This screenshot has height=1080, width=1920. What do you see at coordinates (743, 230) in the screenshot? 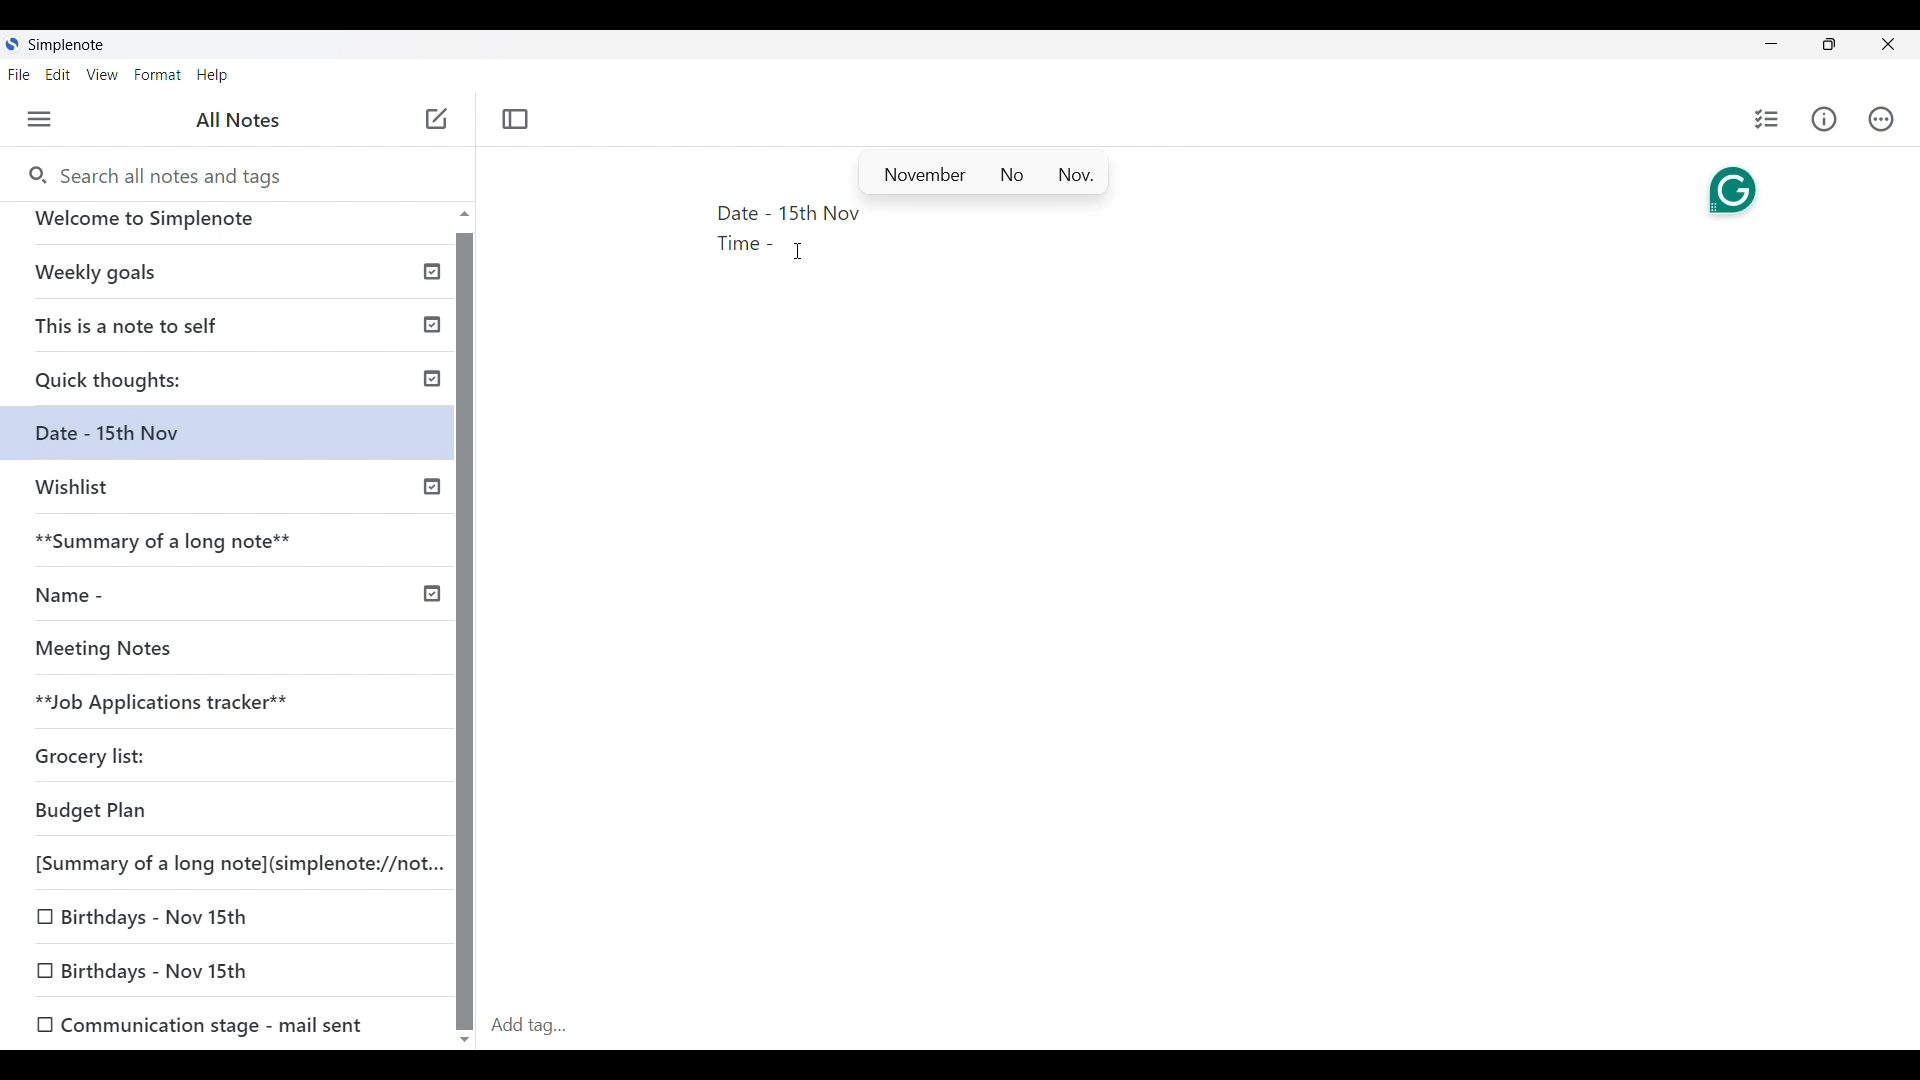
I see `Text pasted` at bounding box center [743, 230].